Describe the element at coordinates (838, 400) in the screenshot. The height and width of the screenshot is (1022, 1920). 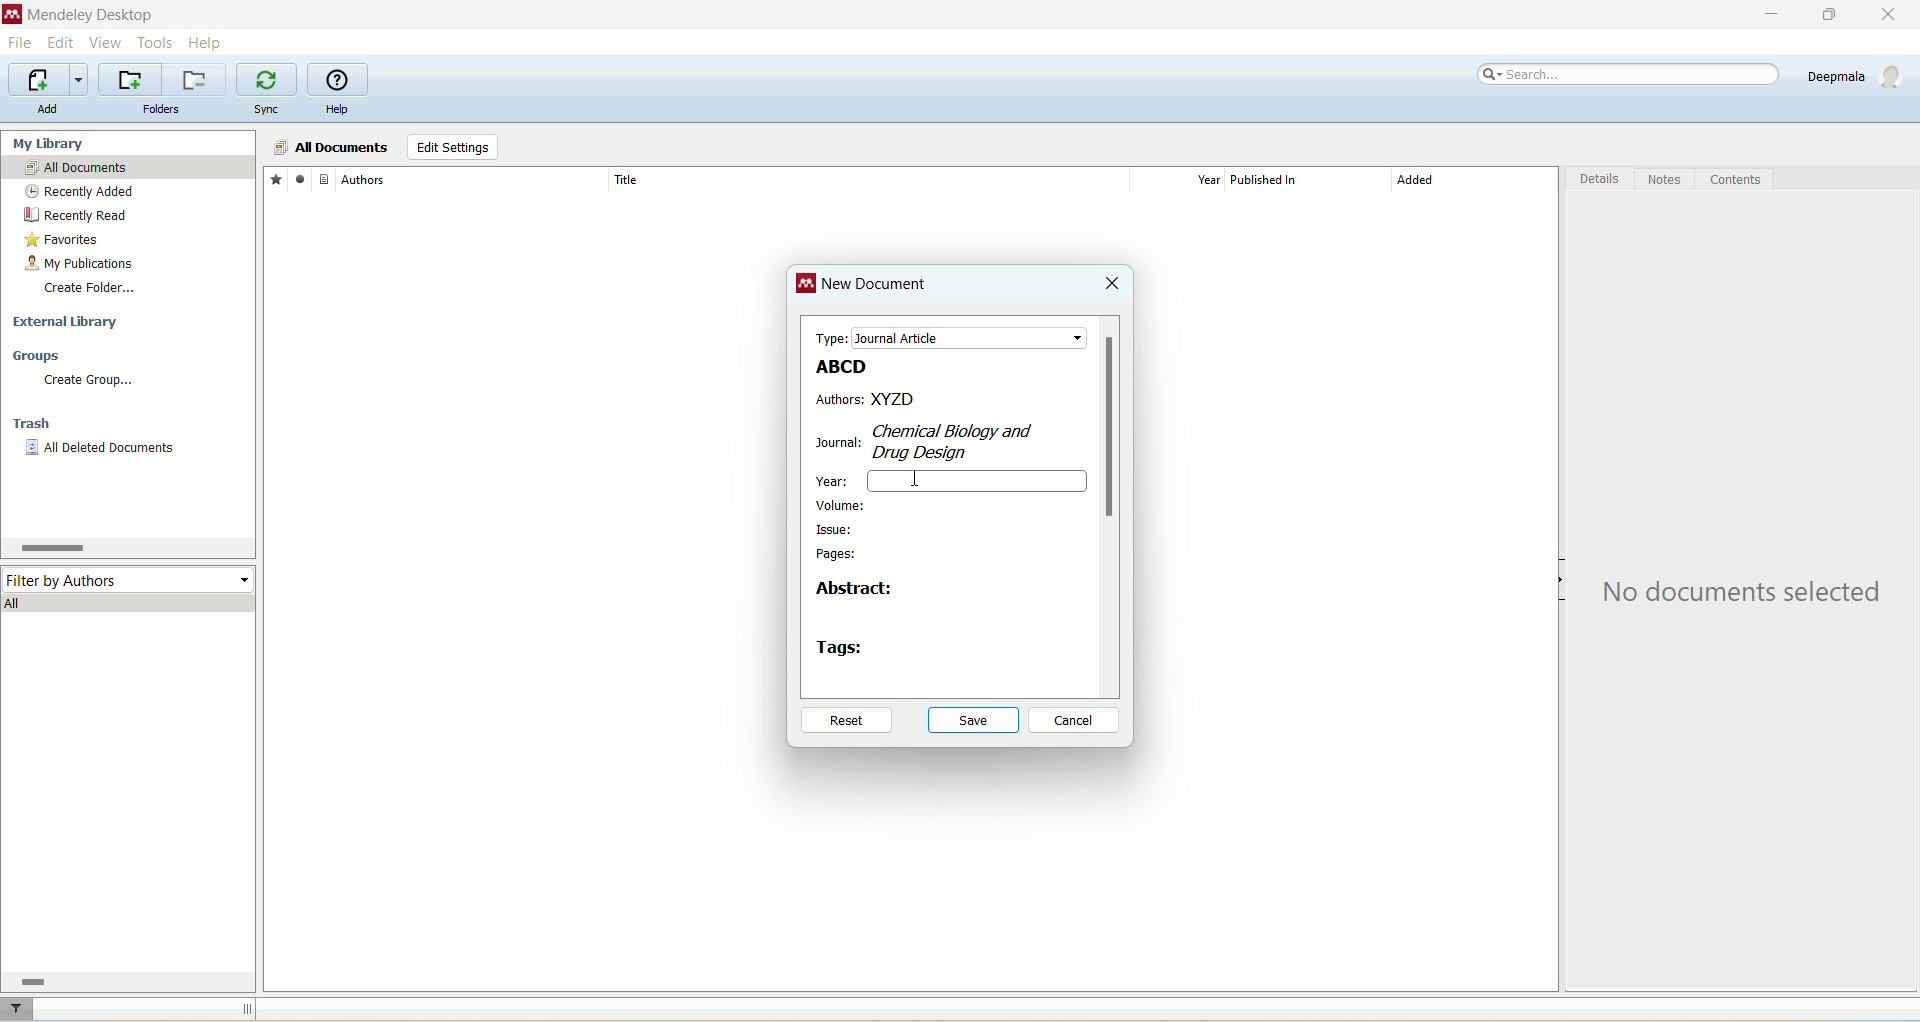
I see `authors` at that location.